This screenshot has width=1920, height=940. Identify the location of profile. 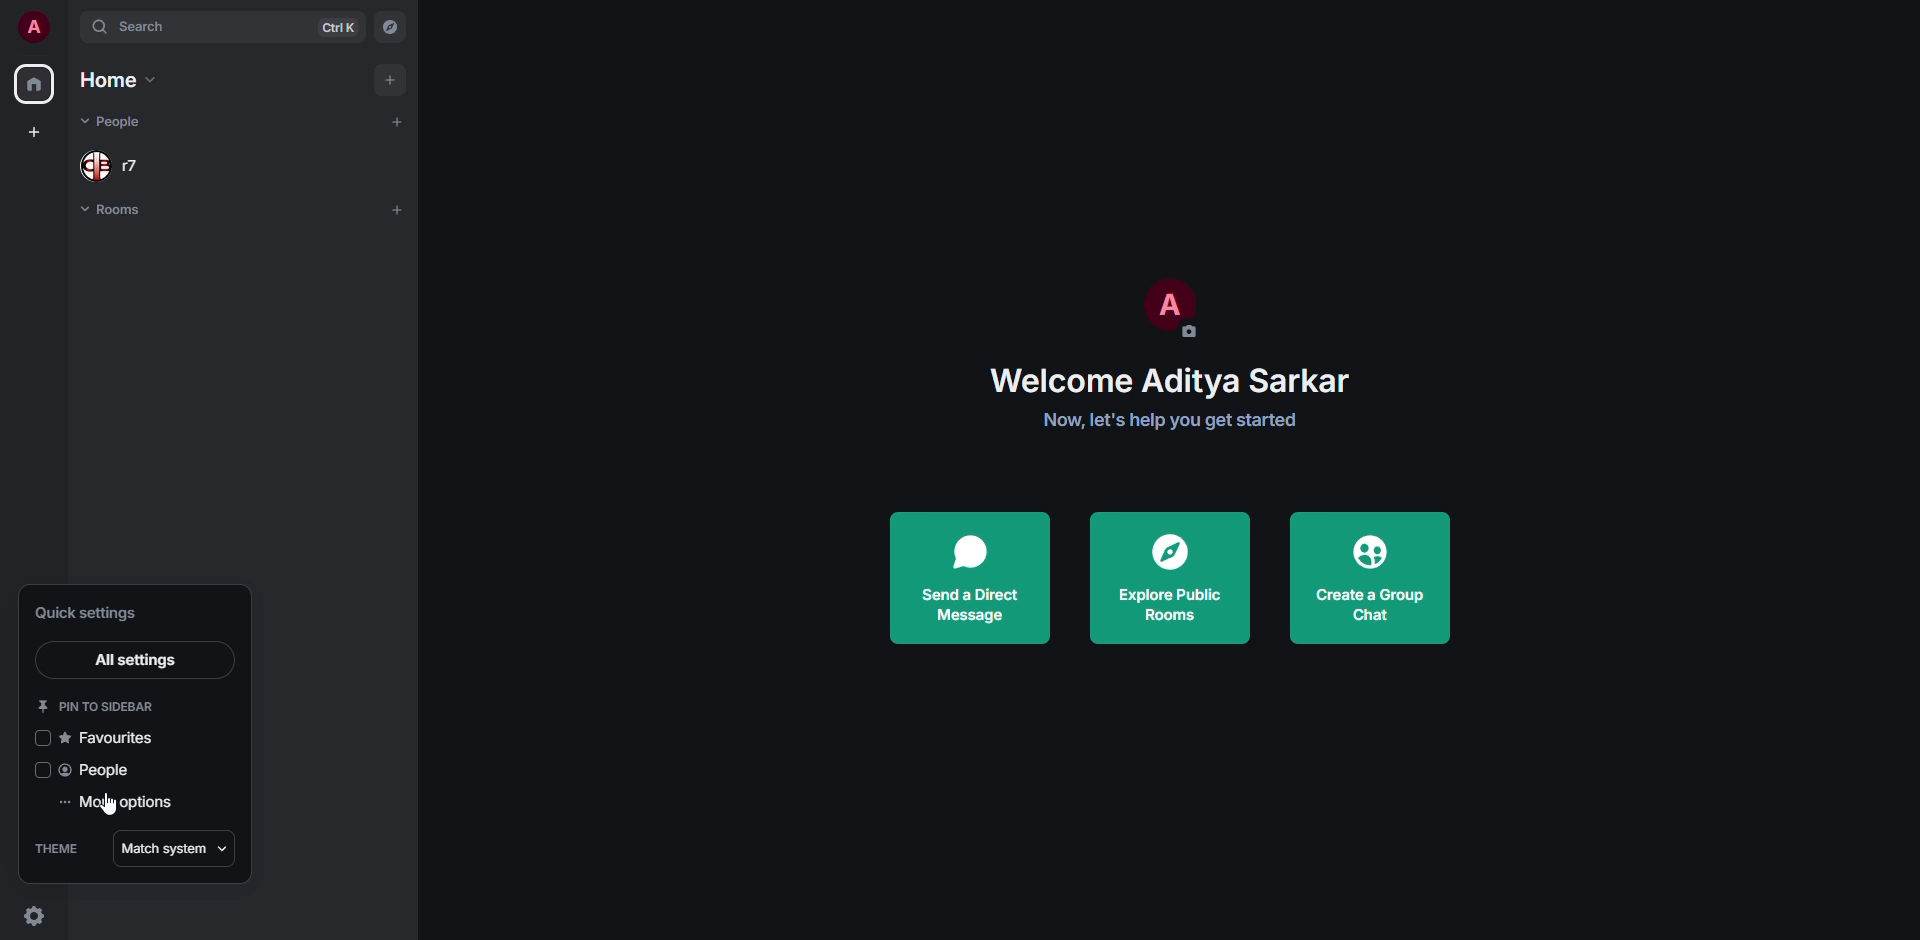
(1178, 306).